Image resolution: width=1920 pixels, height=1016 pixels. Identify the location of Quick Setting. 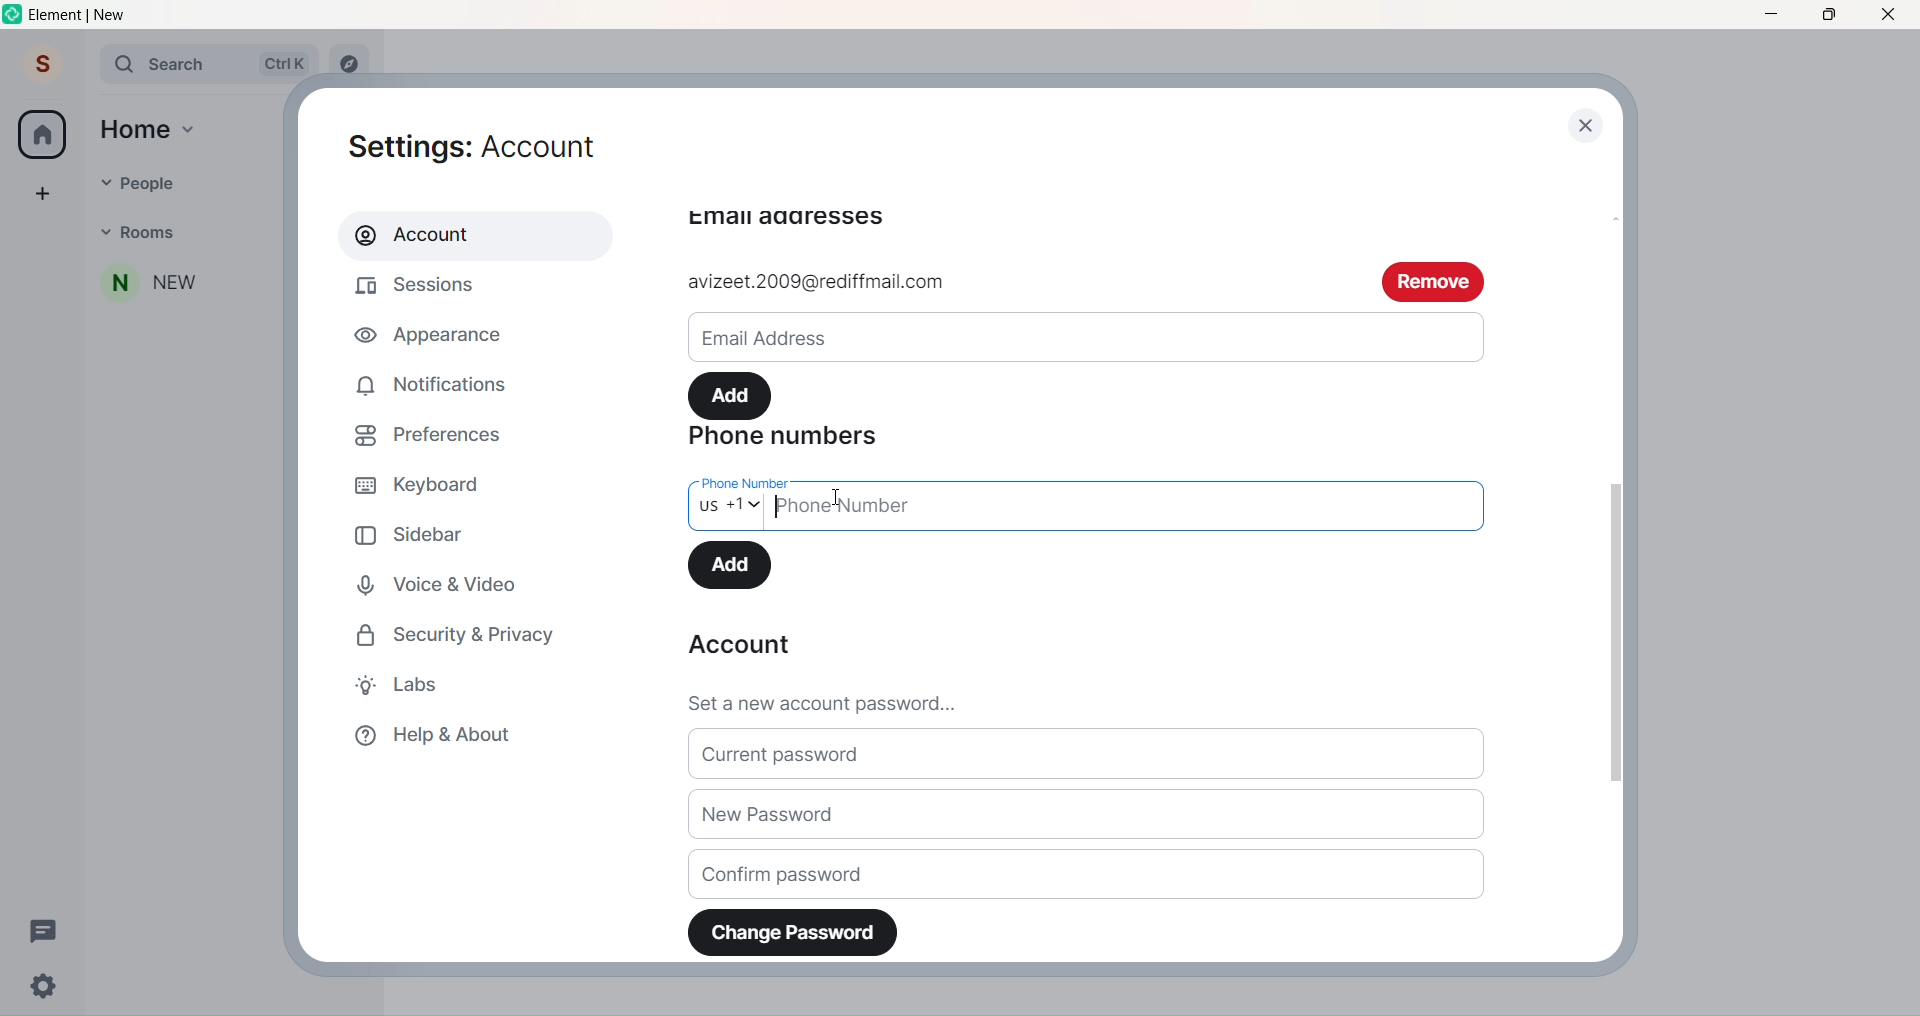
(46, 988).